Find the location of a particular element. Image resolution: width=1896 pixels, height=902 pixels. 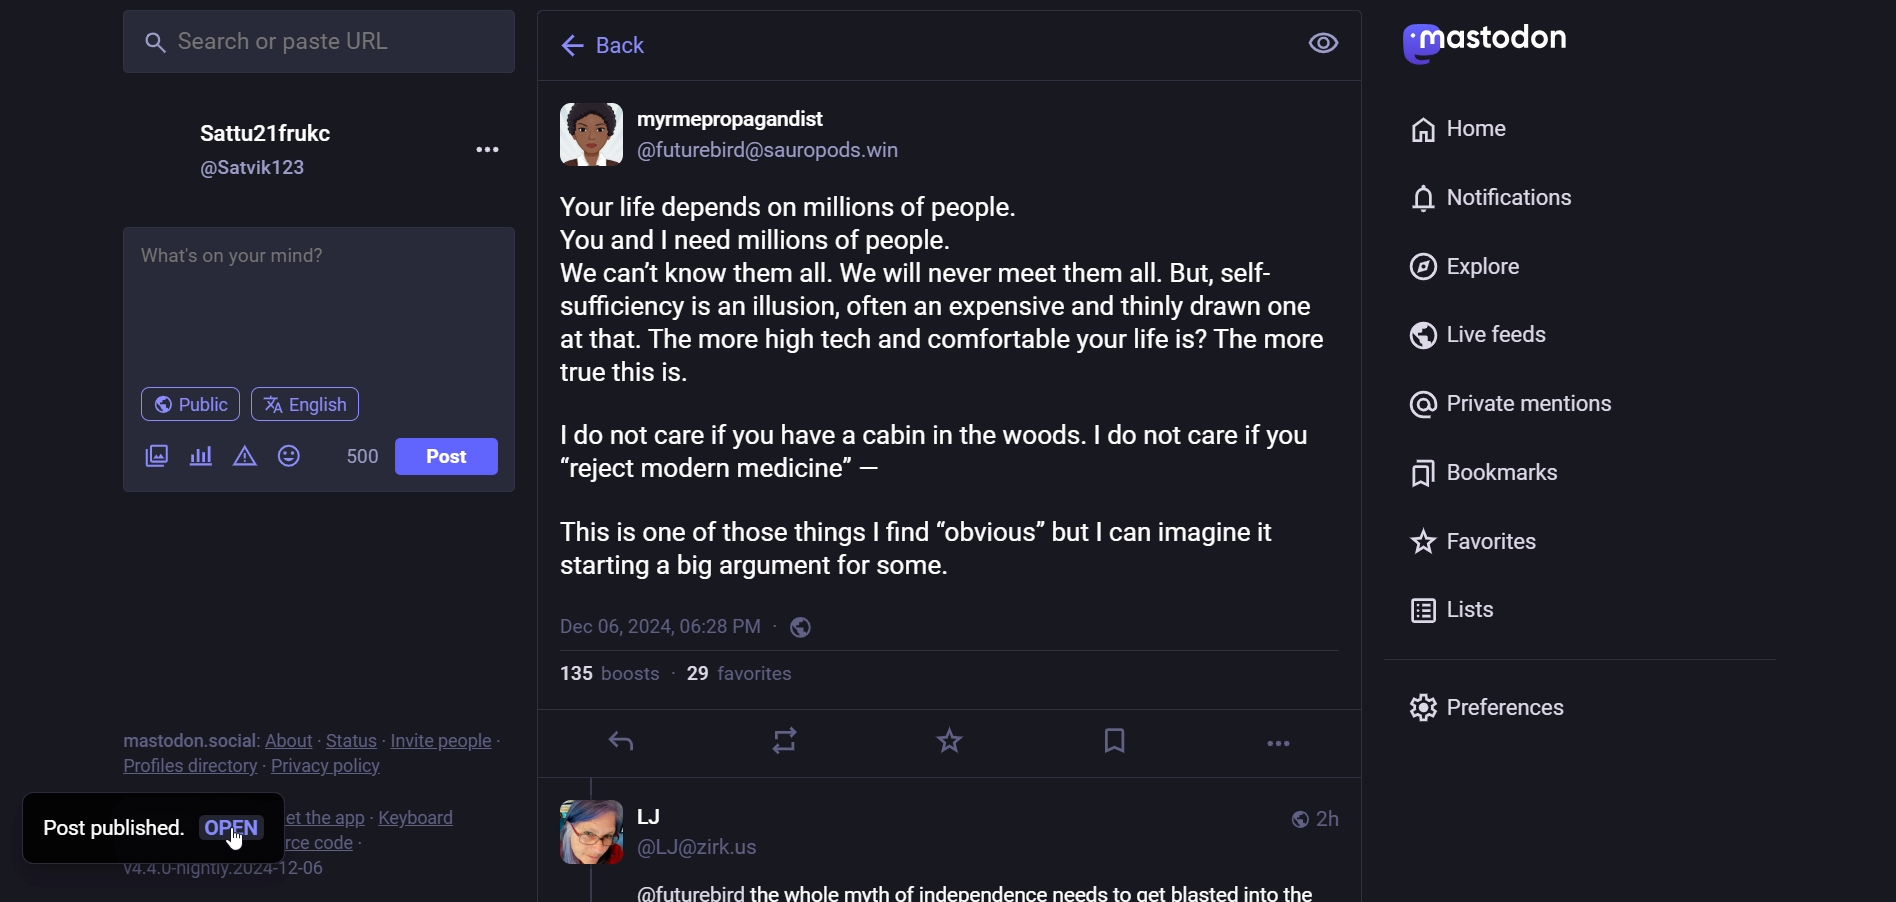

get the app is located at coordinates (322, 817).